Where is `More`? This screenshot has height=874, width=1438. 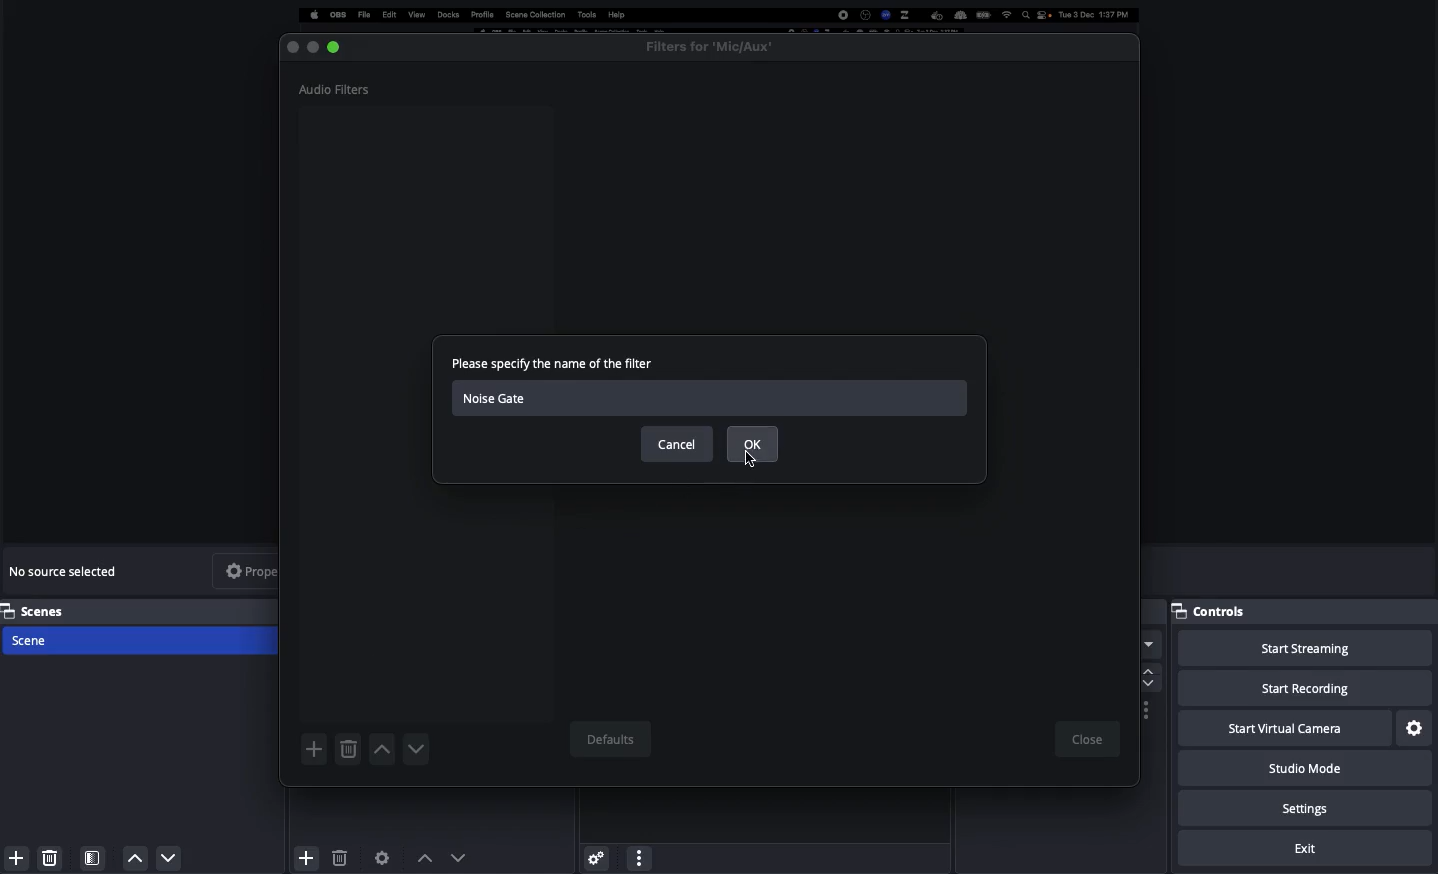 More is located at coordinates (638, 856).